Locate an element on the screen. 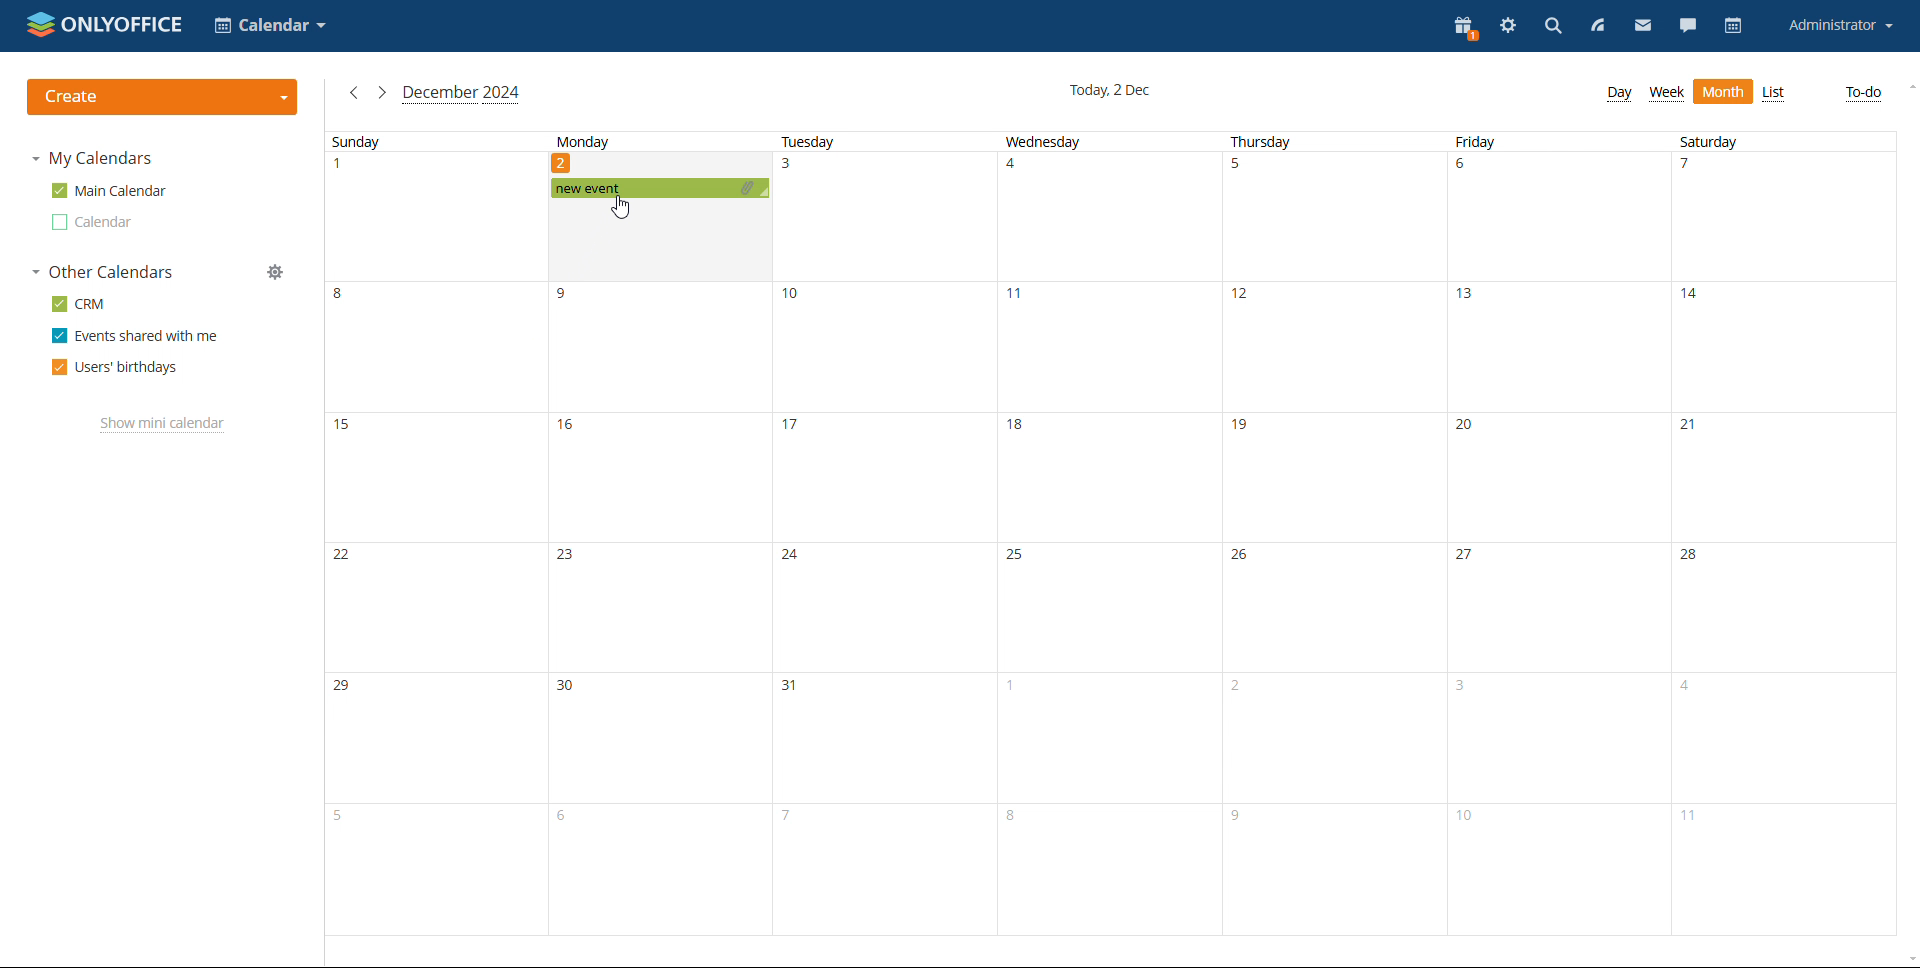  previous month is located at coordinates (354, 92).